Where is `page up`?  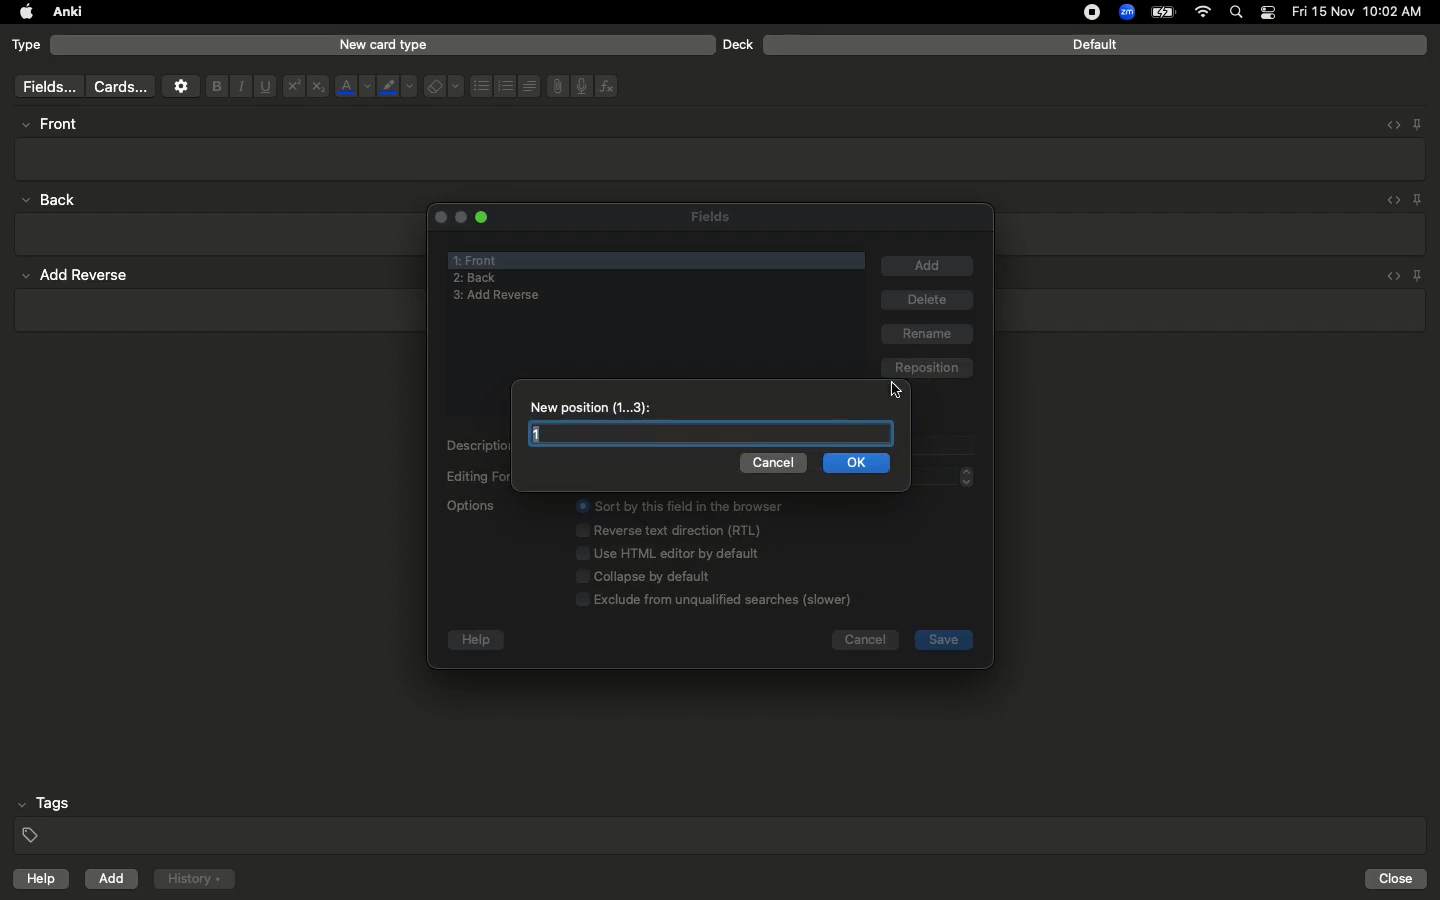 page up is located at coordinates (968, 469).